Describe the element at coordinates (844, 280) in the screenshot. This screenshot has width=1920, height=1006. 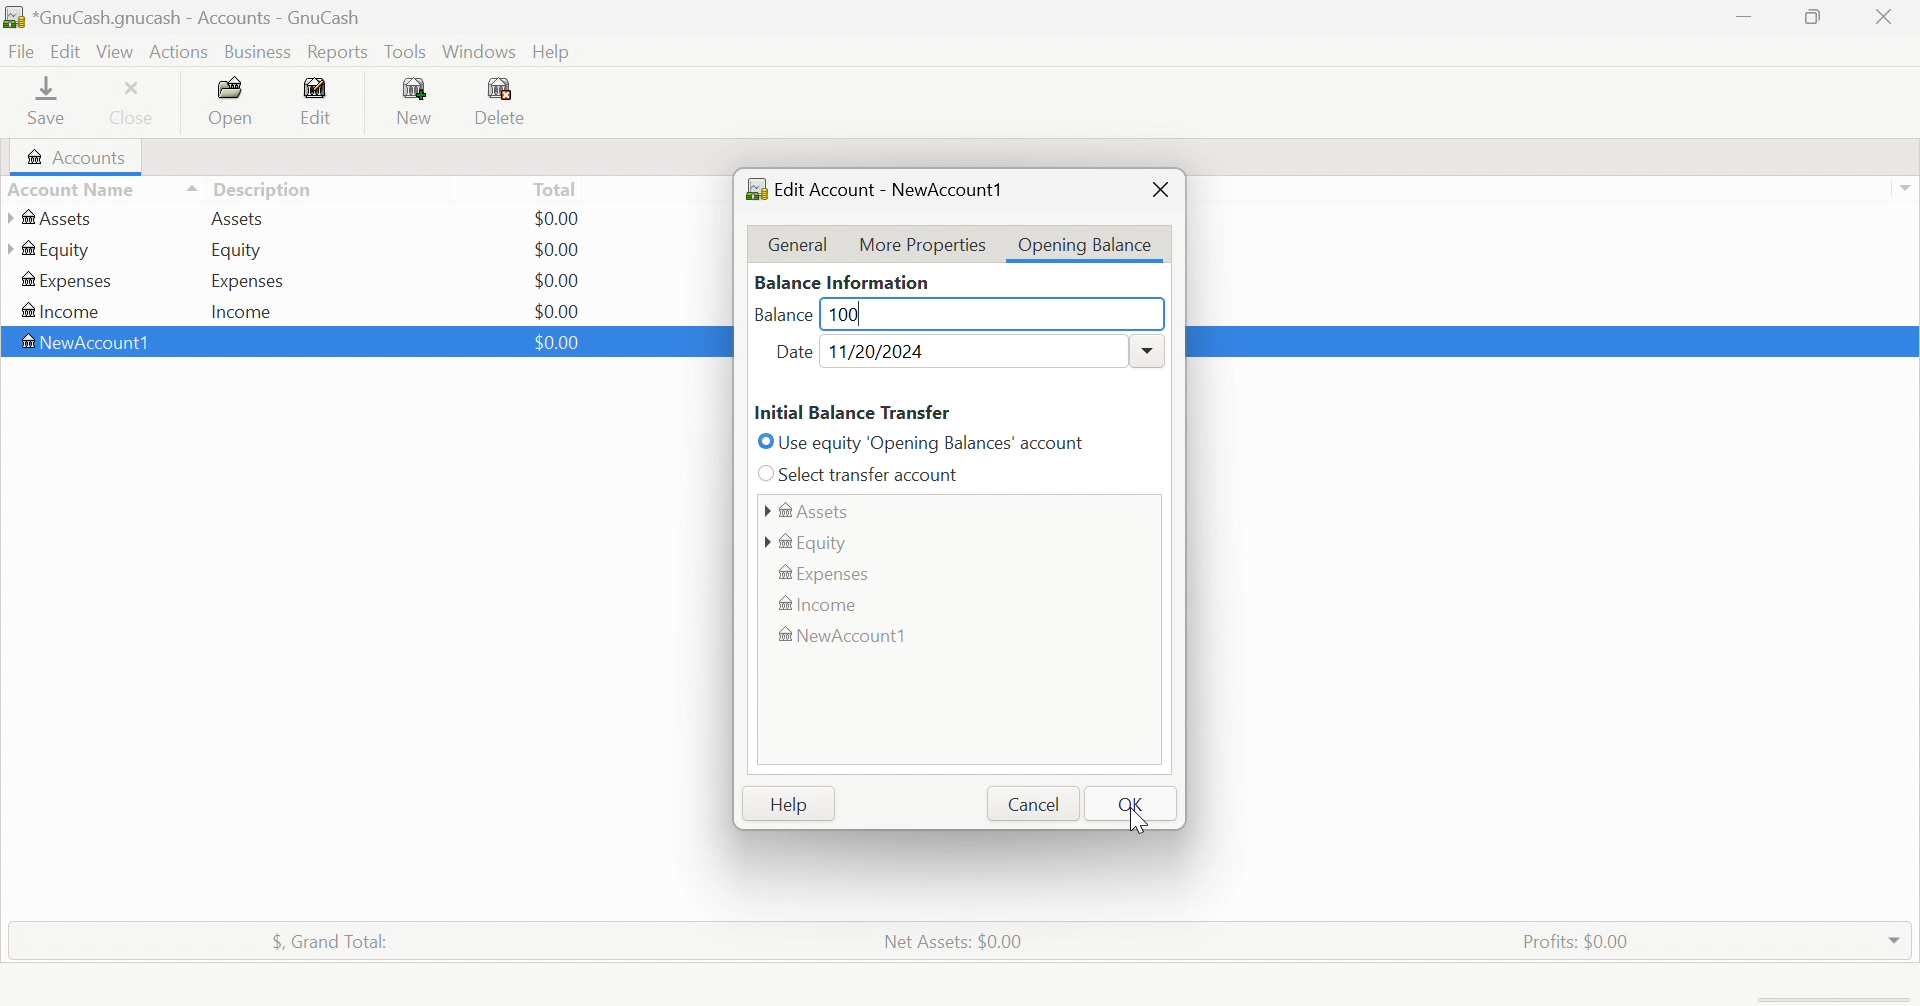
I see `Balance Information` at that location.